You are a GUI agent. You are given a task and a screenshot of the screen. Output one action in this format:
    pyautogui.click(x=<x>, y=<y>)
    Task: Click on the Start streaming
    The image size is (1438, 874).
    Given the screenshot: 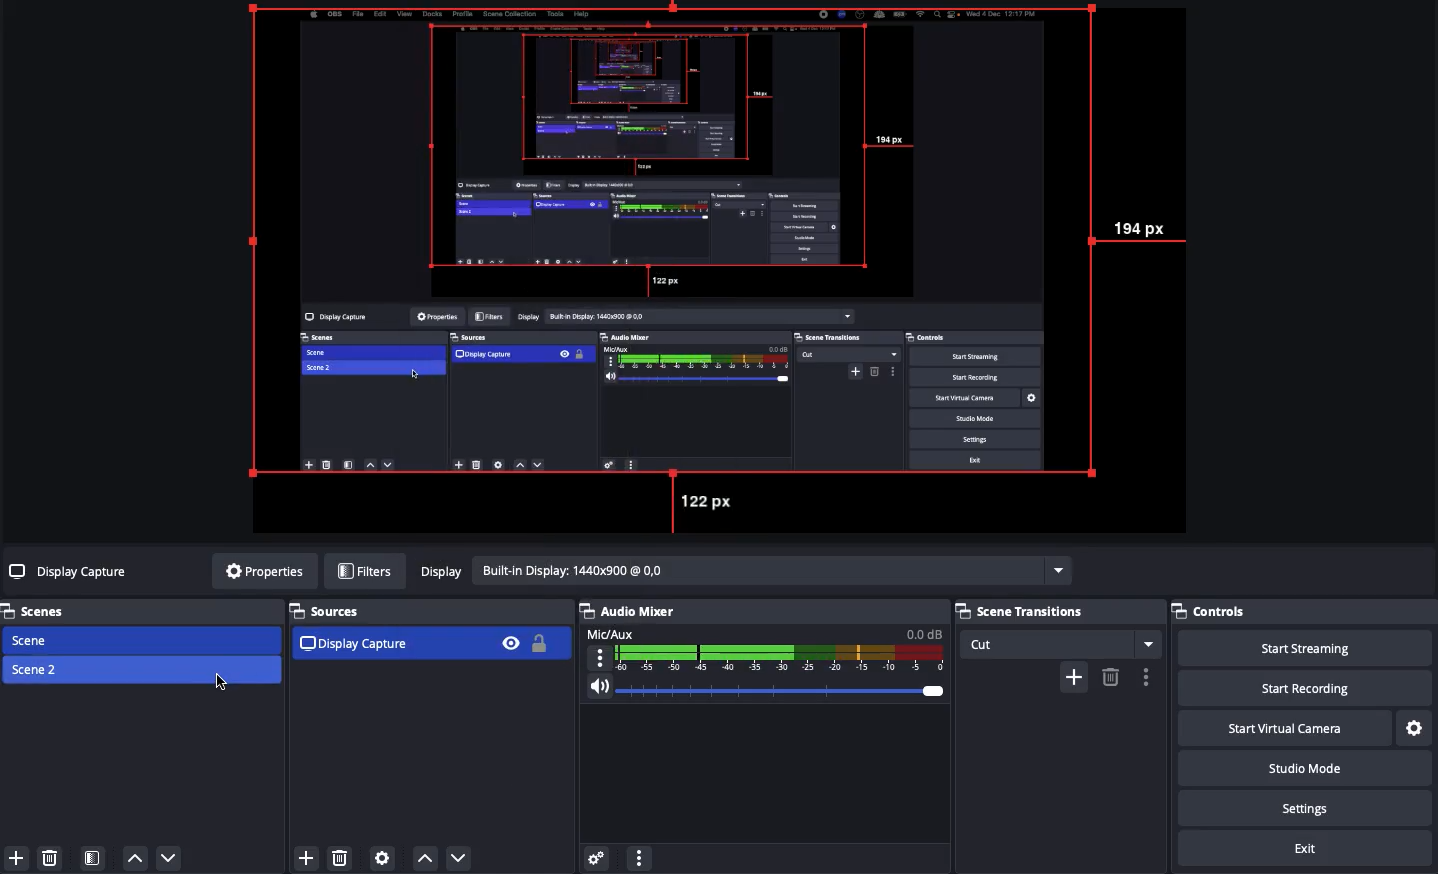 What is the action you would take?
    pyautogui.click(x=1305, y=648)
    